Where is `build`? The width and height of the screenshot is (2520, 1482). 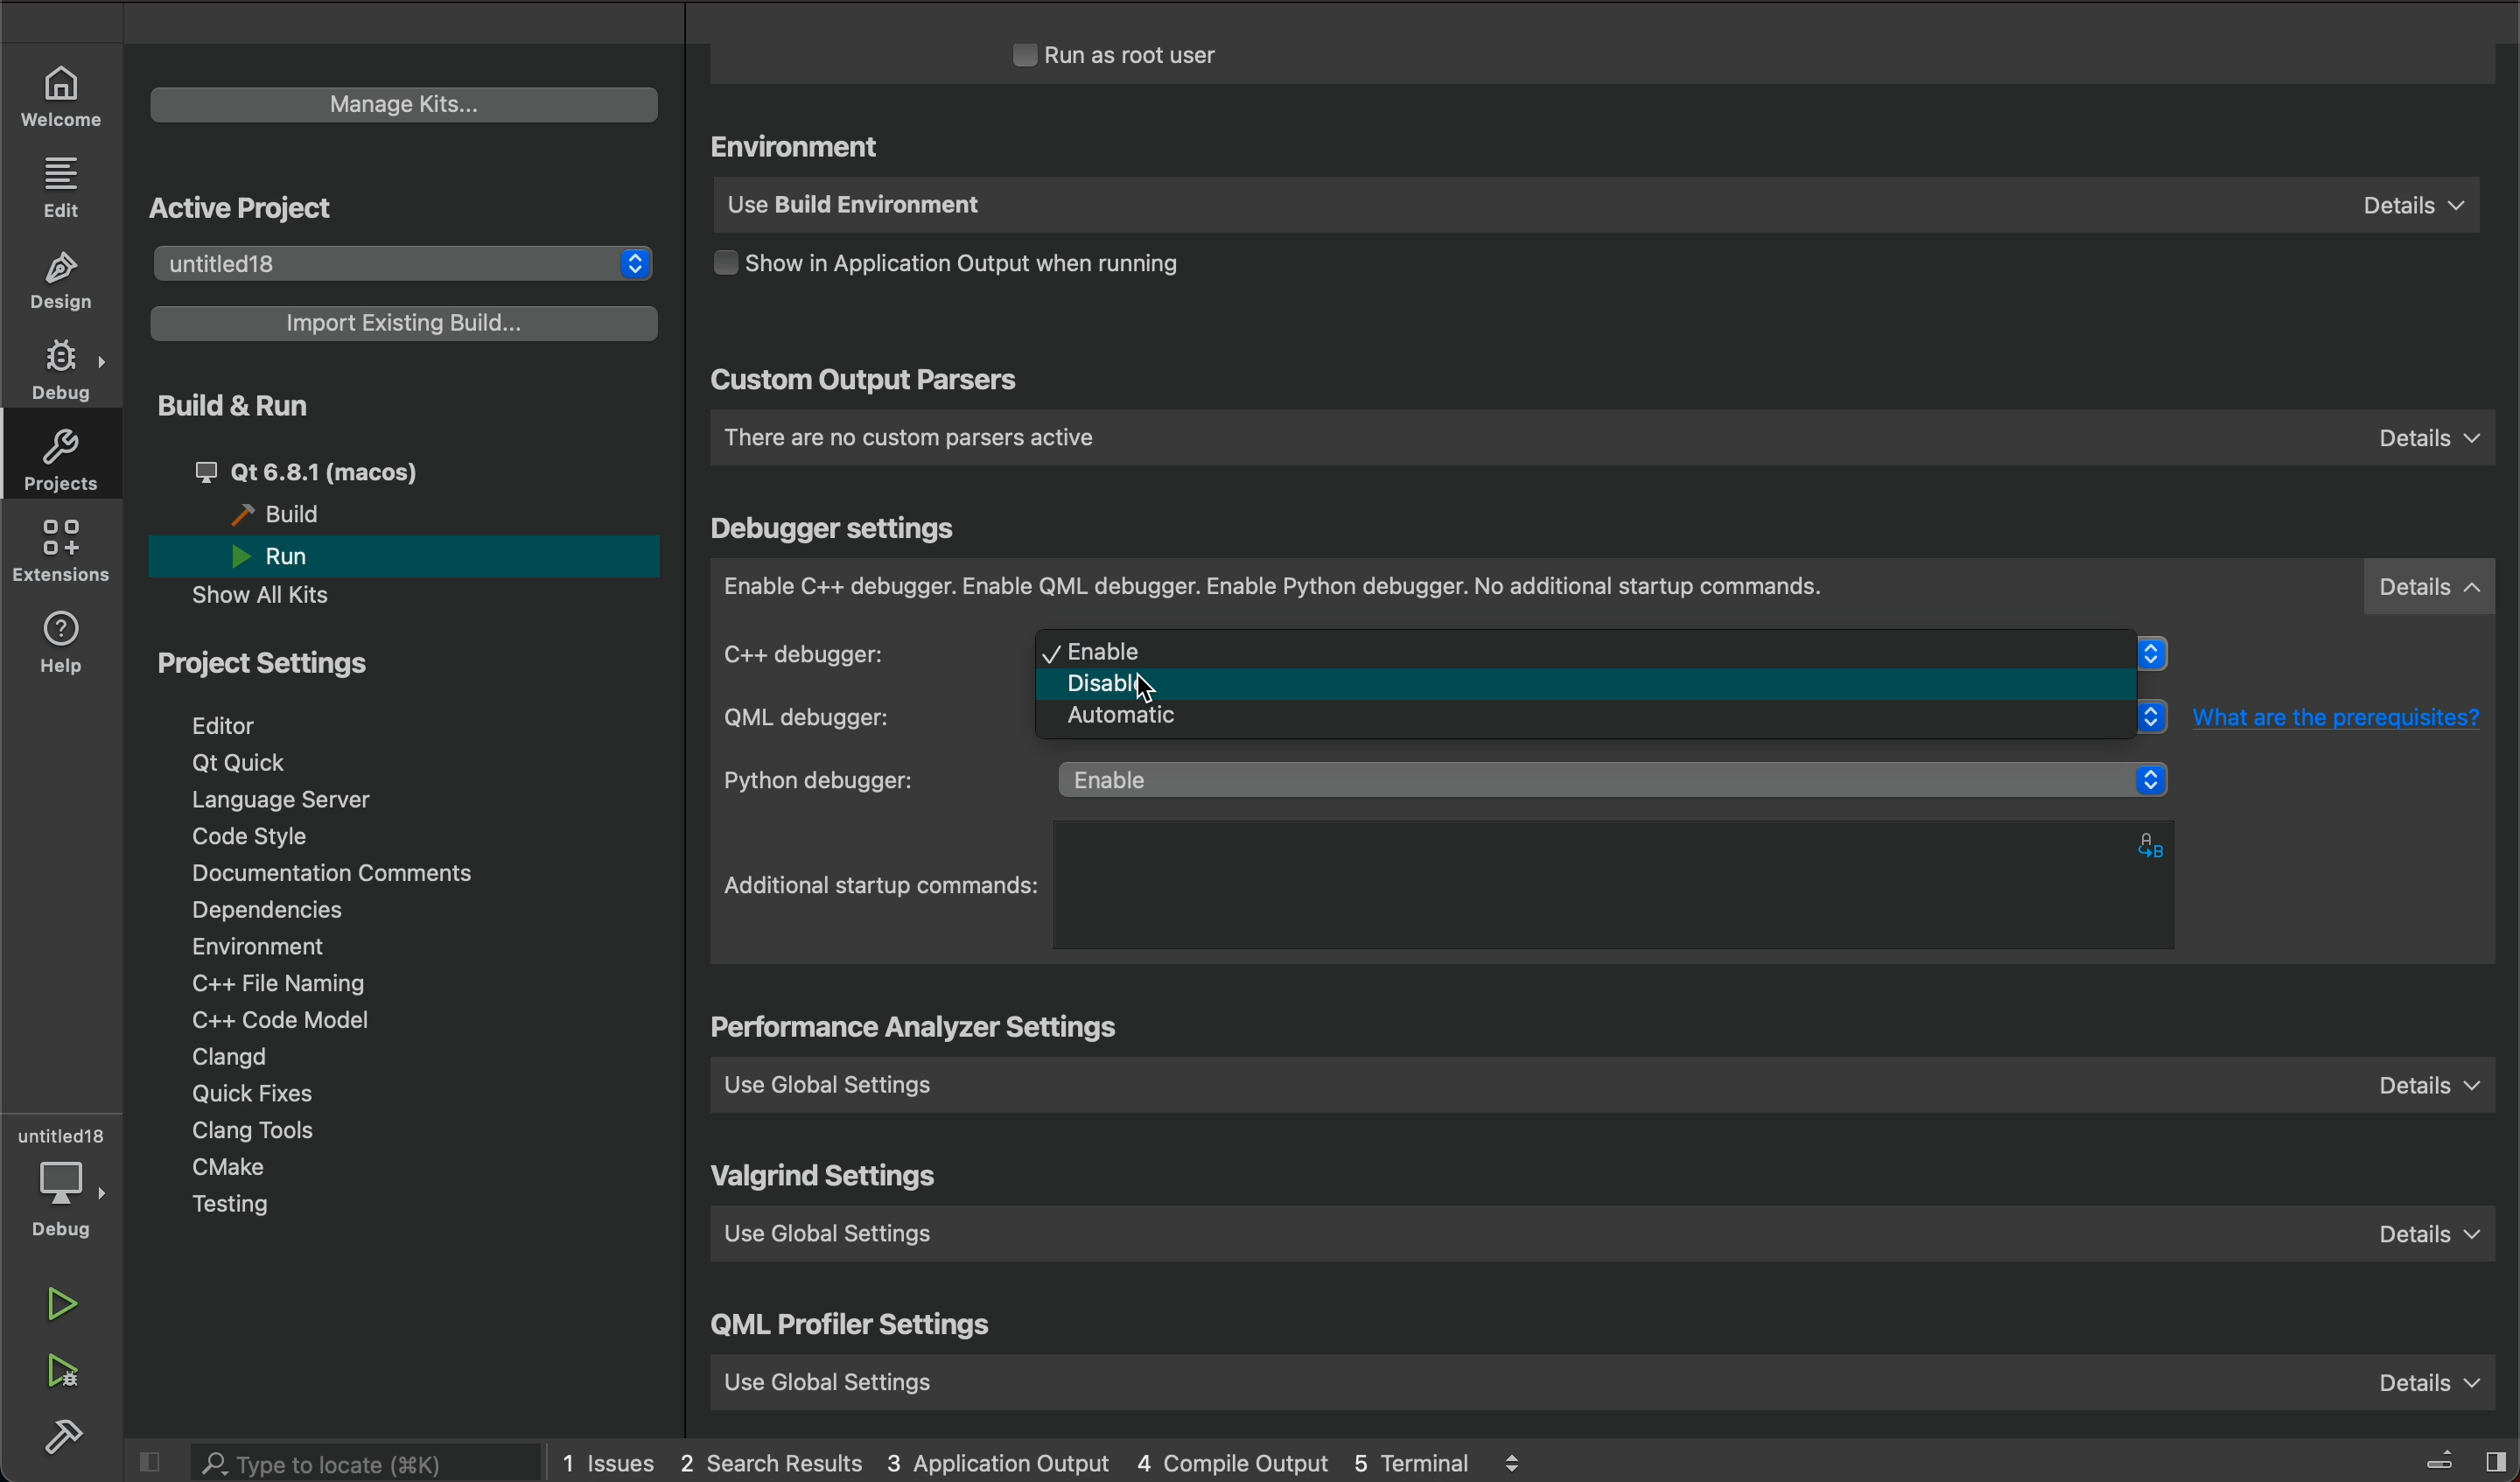
build is located at coordinates (67, 1437).